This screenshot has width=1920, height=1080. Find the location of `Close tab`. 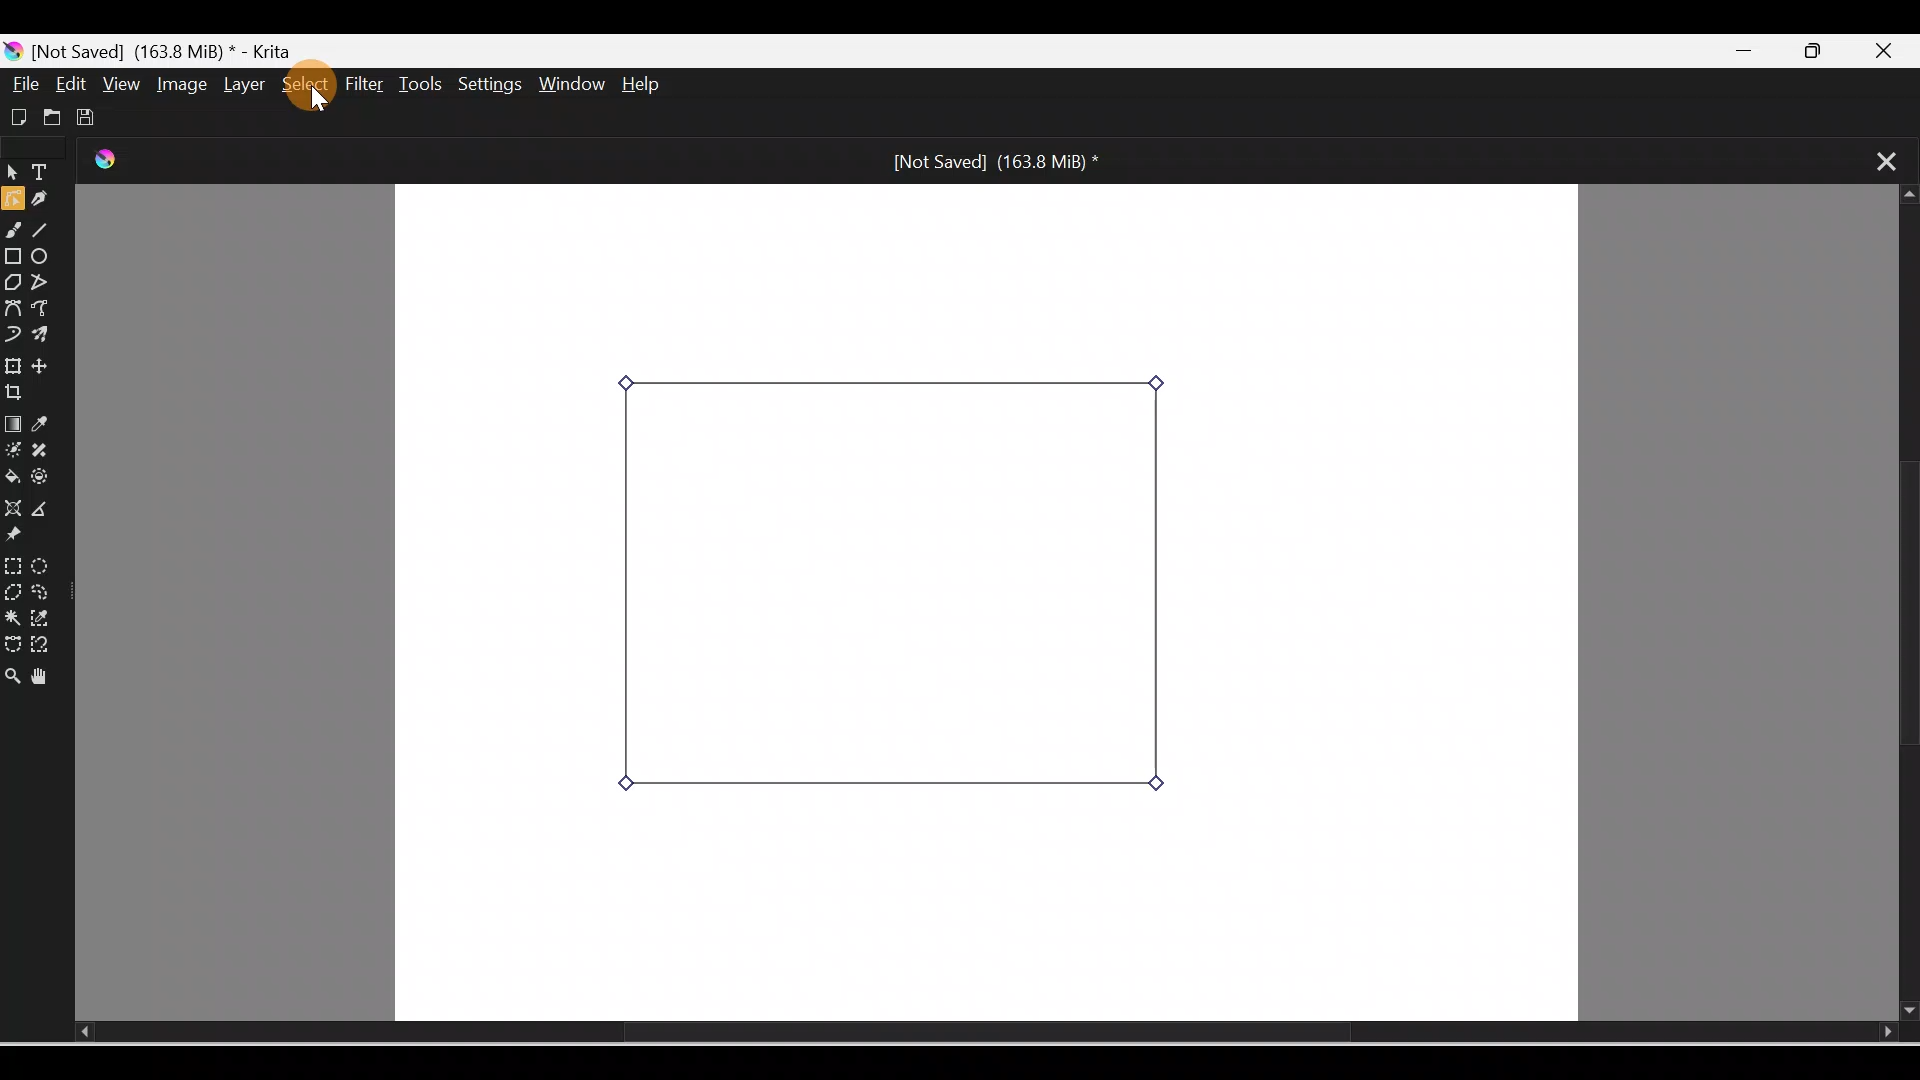

Close tab is located at coordinates (1876, 159).